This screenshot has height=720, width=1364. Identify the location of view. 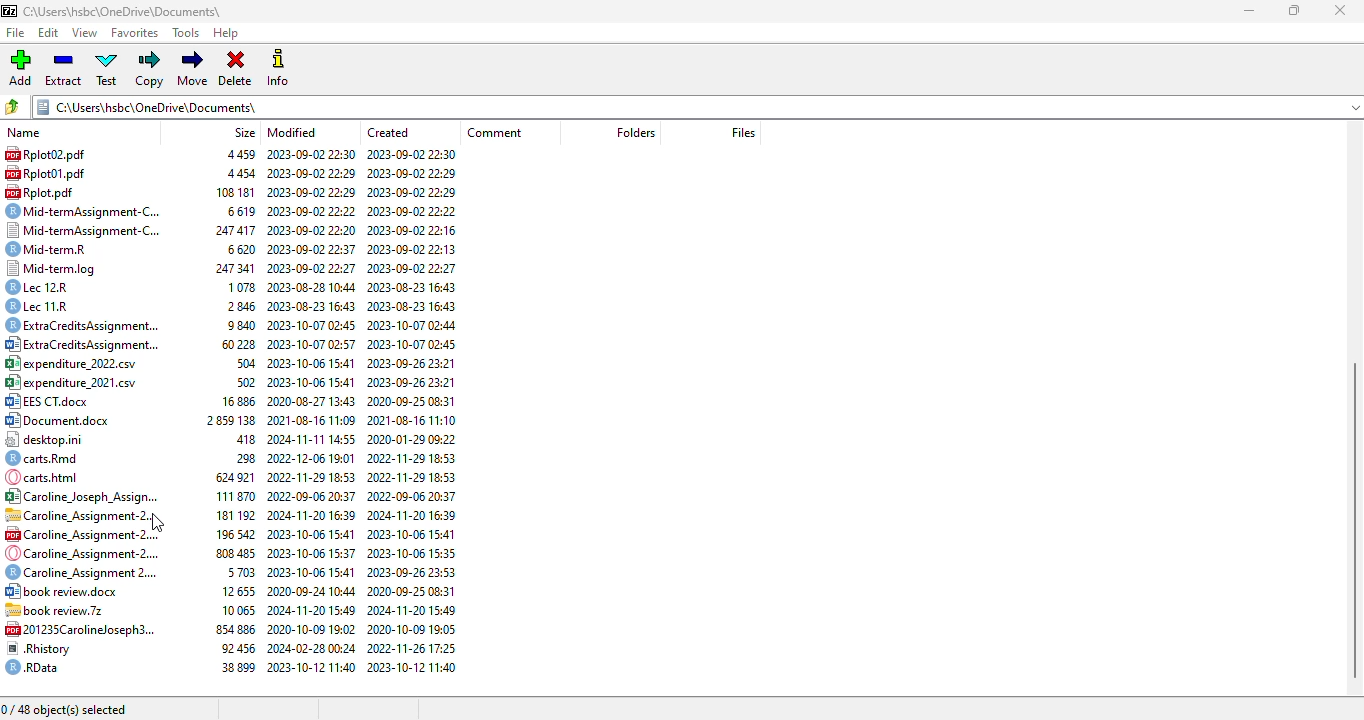
(86, 33).